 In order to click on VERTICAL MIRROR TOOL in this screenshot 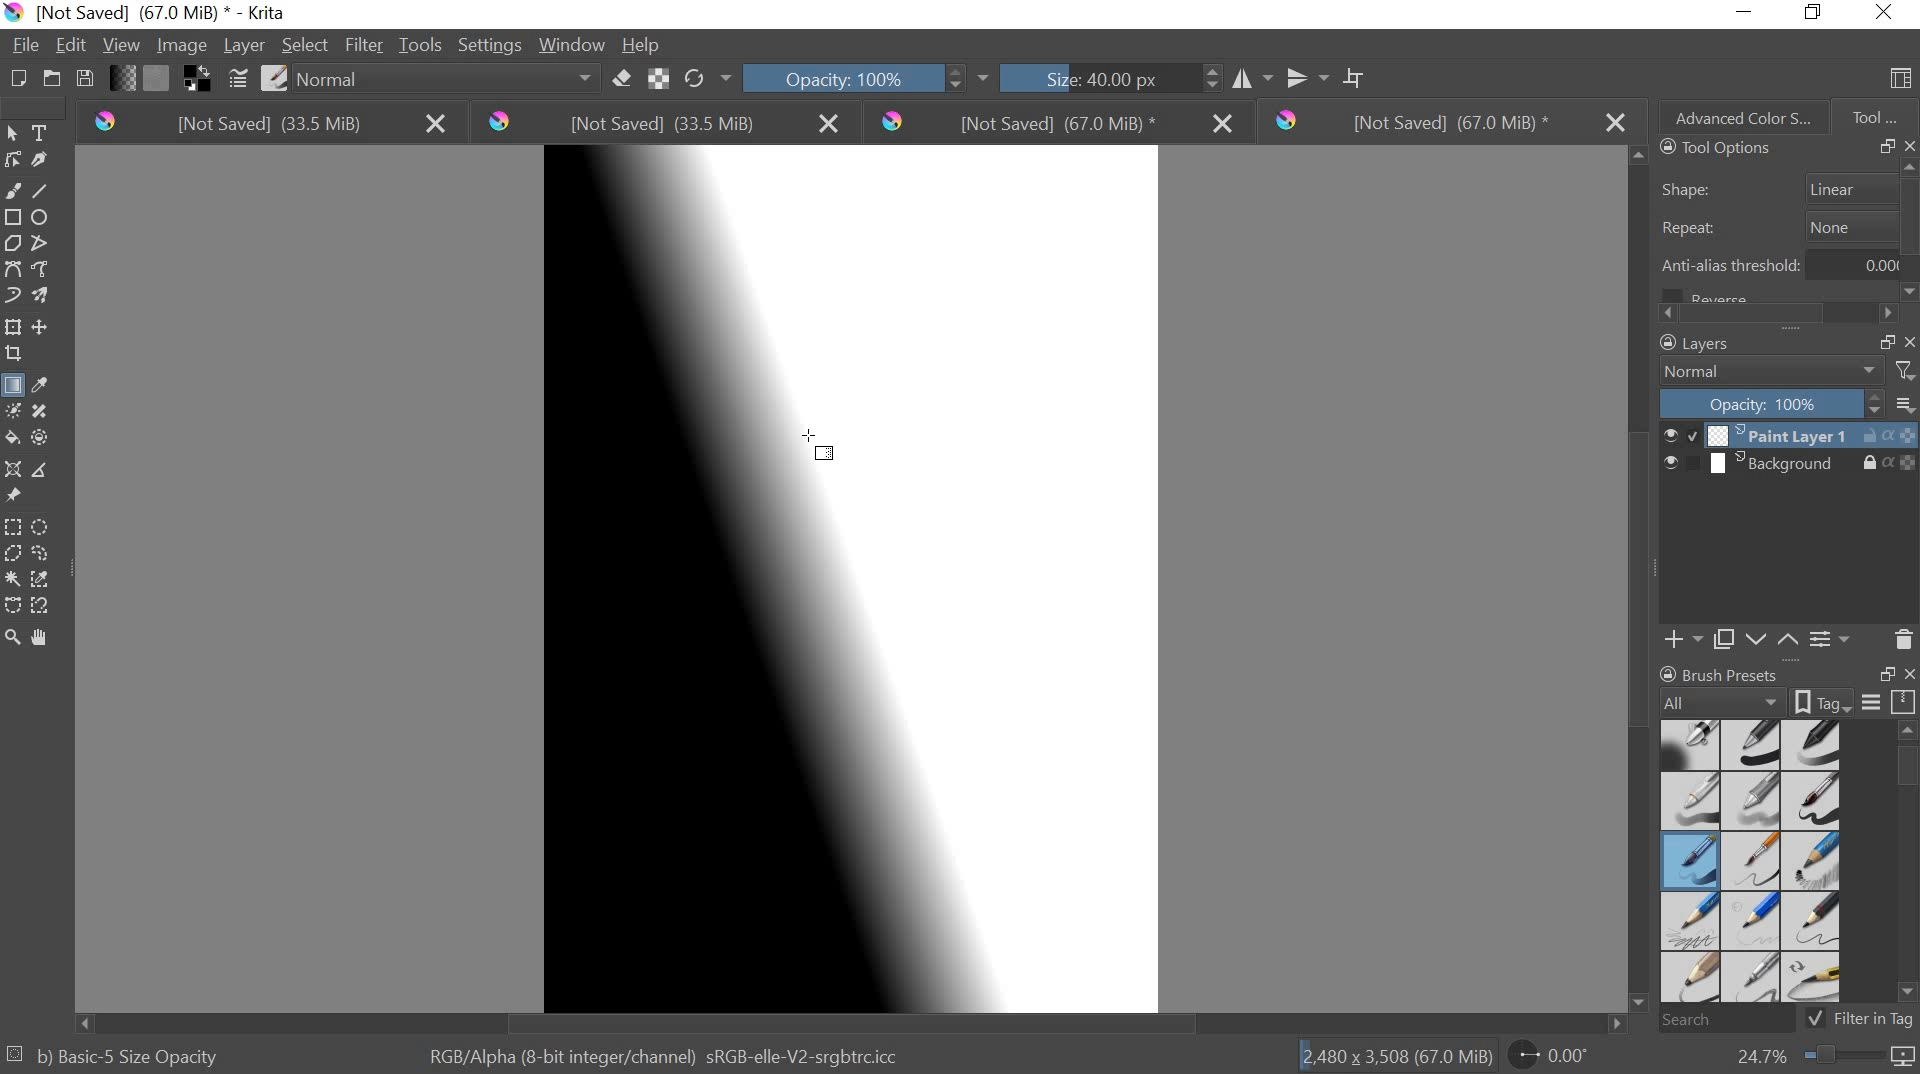, I will do `click(1294, 74)`.